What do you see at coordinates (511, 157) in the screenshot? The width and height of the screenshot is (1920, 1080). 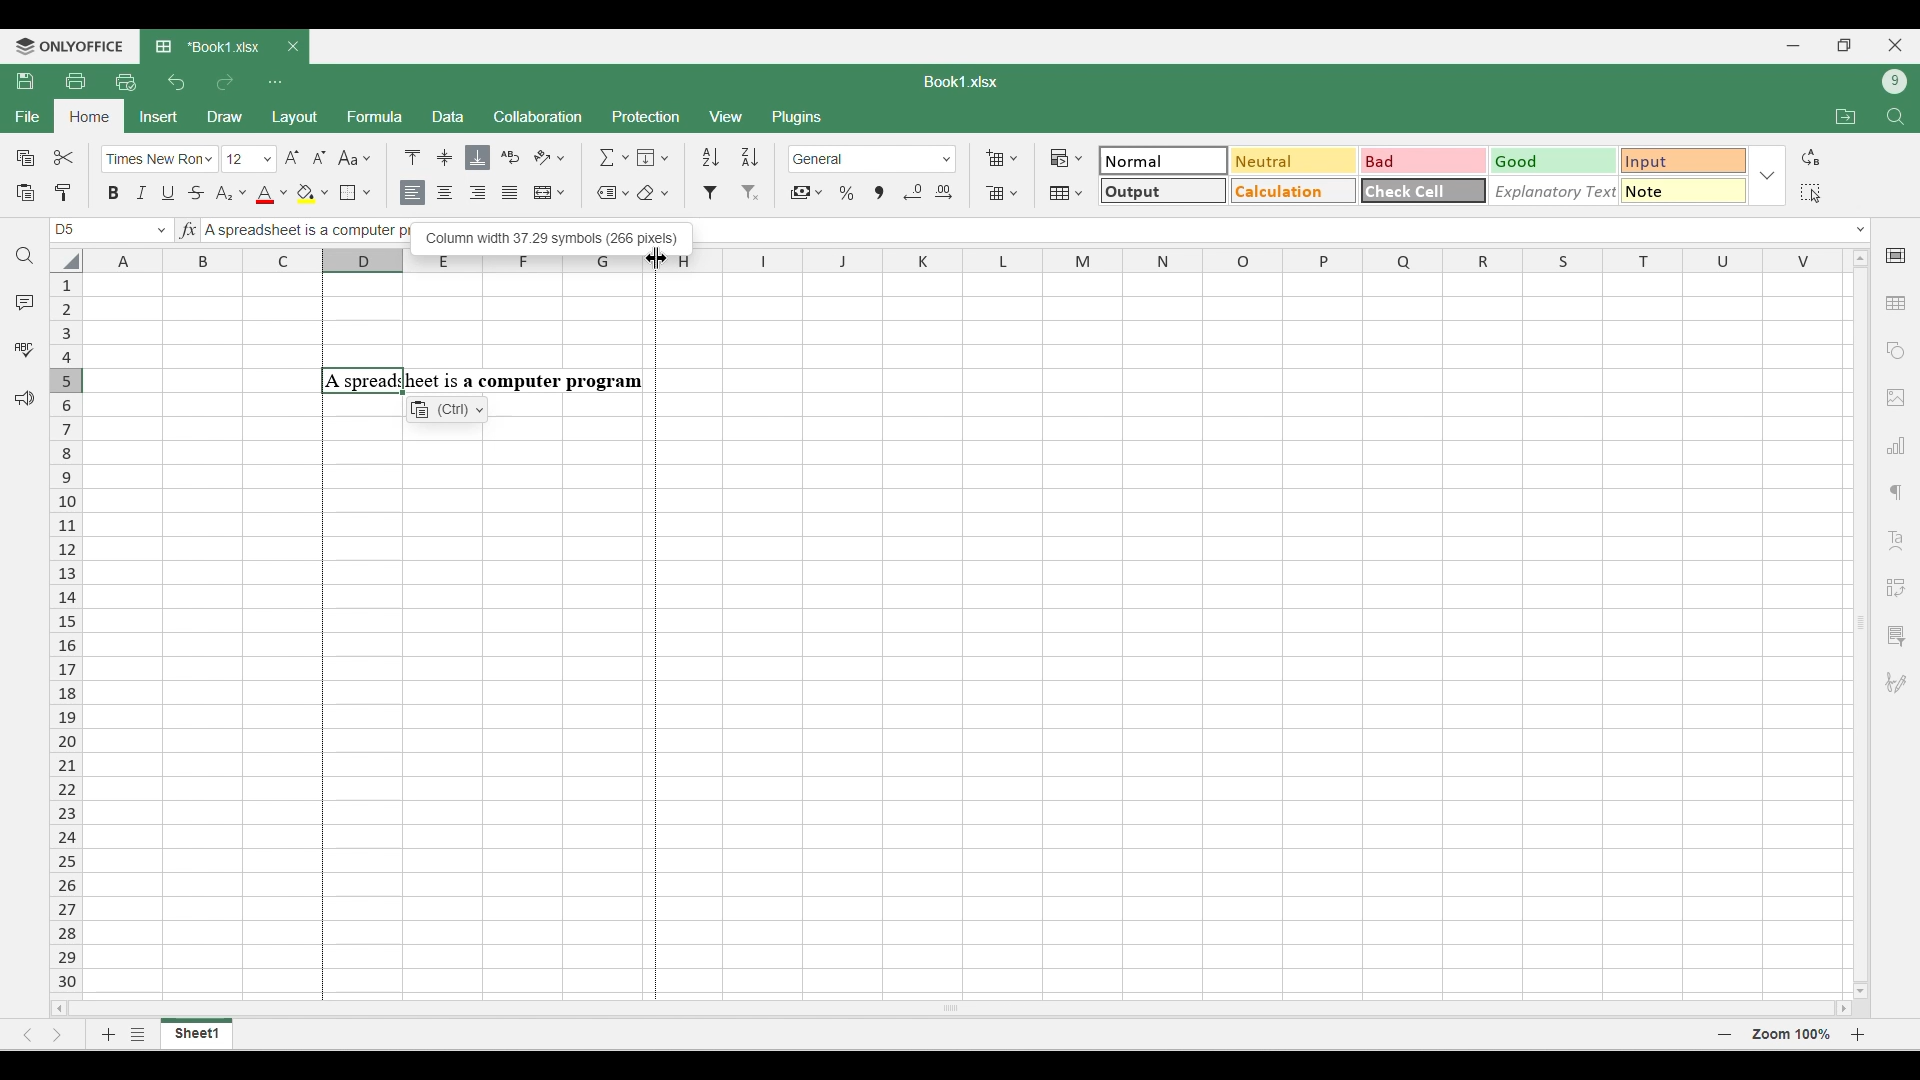 I see `Wrap text` at bounding box center [511, 157].